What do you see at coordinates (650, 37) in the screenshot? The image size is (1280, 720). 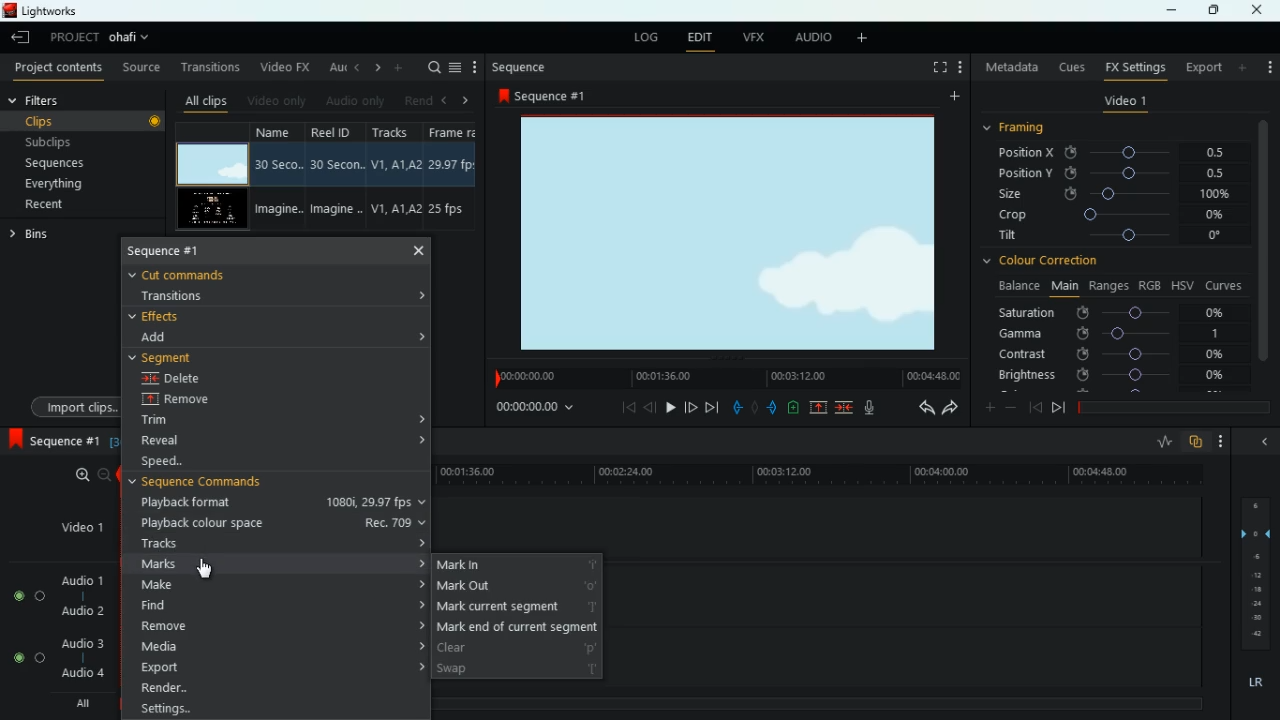 I see `log` at bounding box center [650, 37].